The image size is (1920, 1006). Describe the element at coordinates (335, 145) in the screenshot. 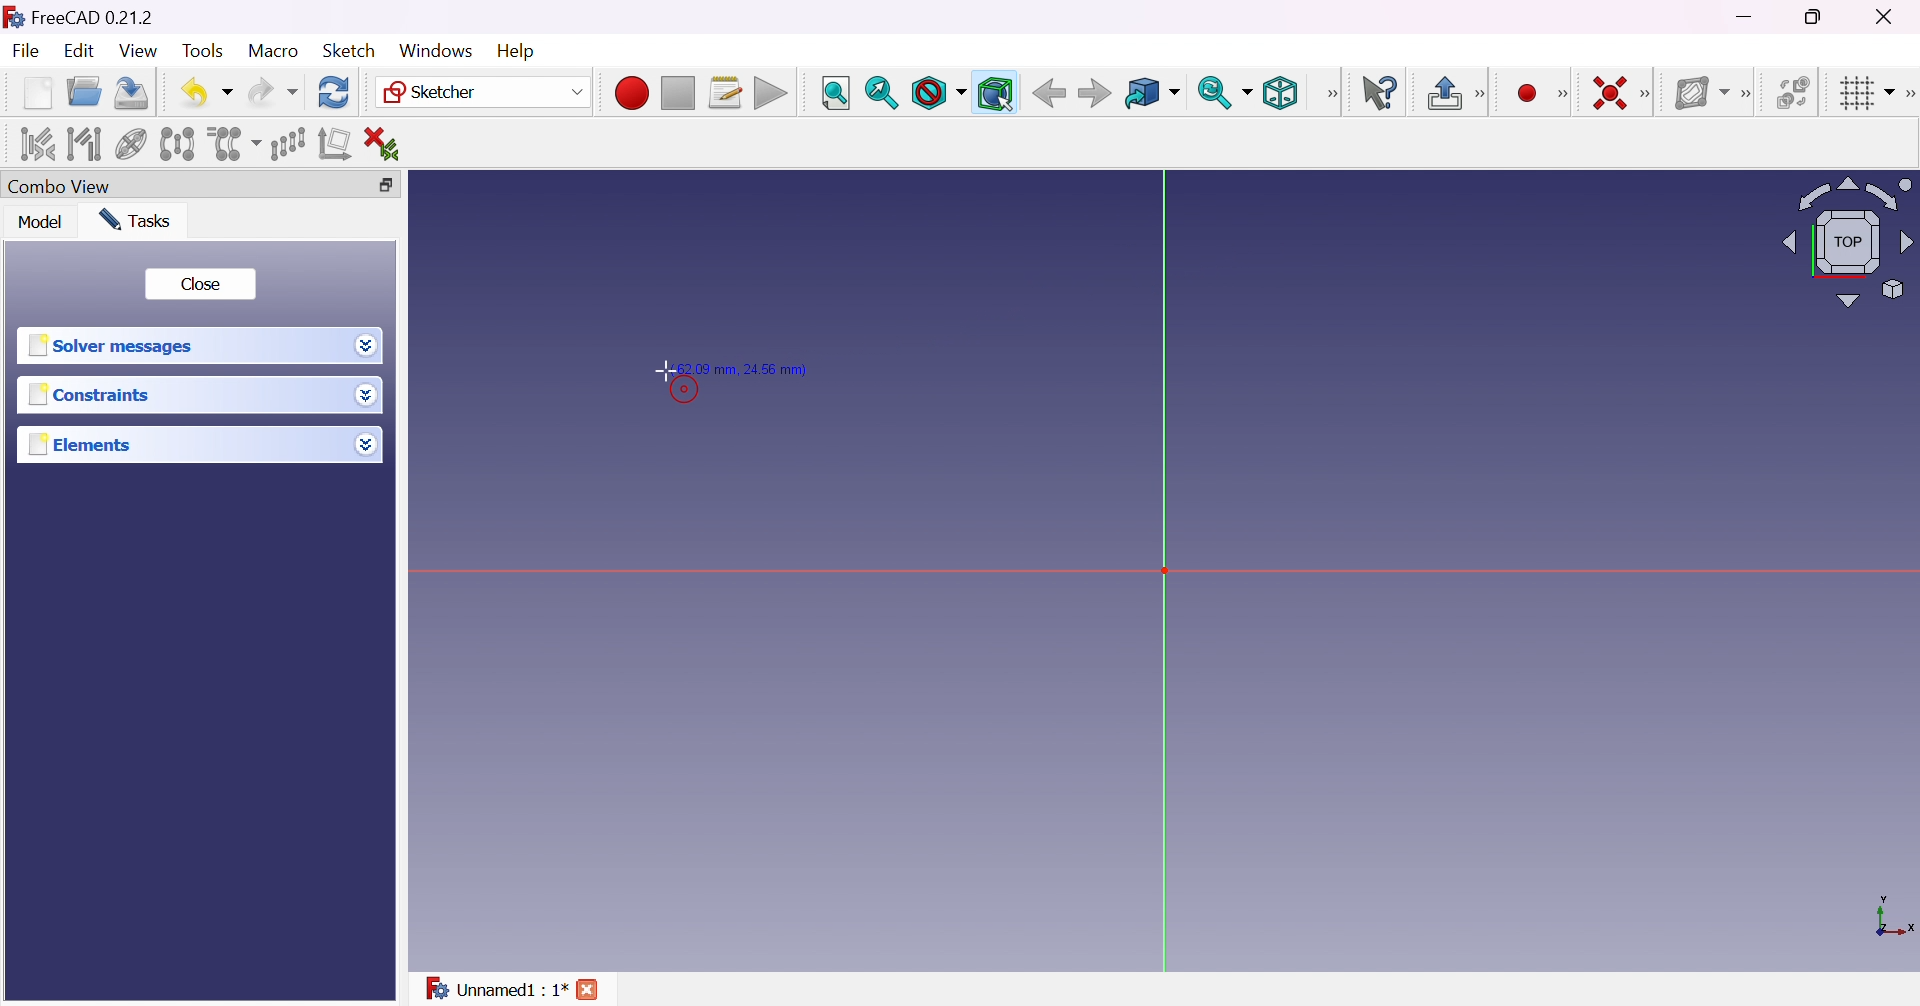

I see `Remove axes alignment` at that location.